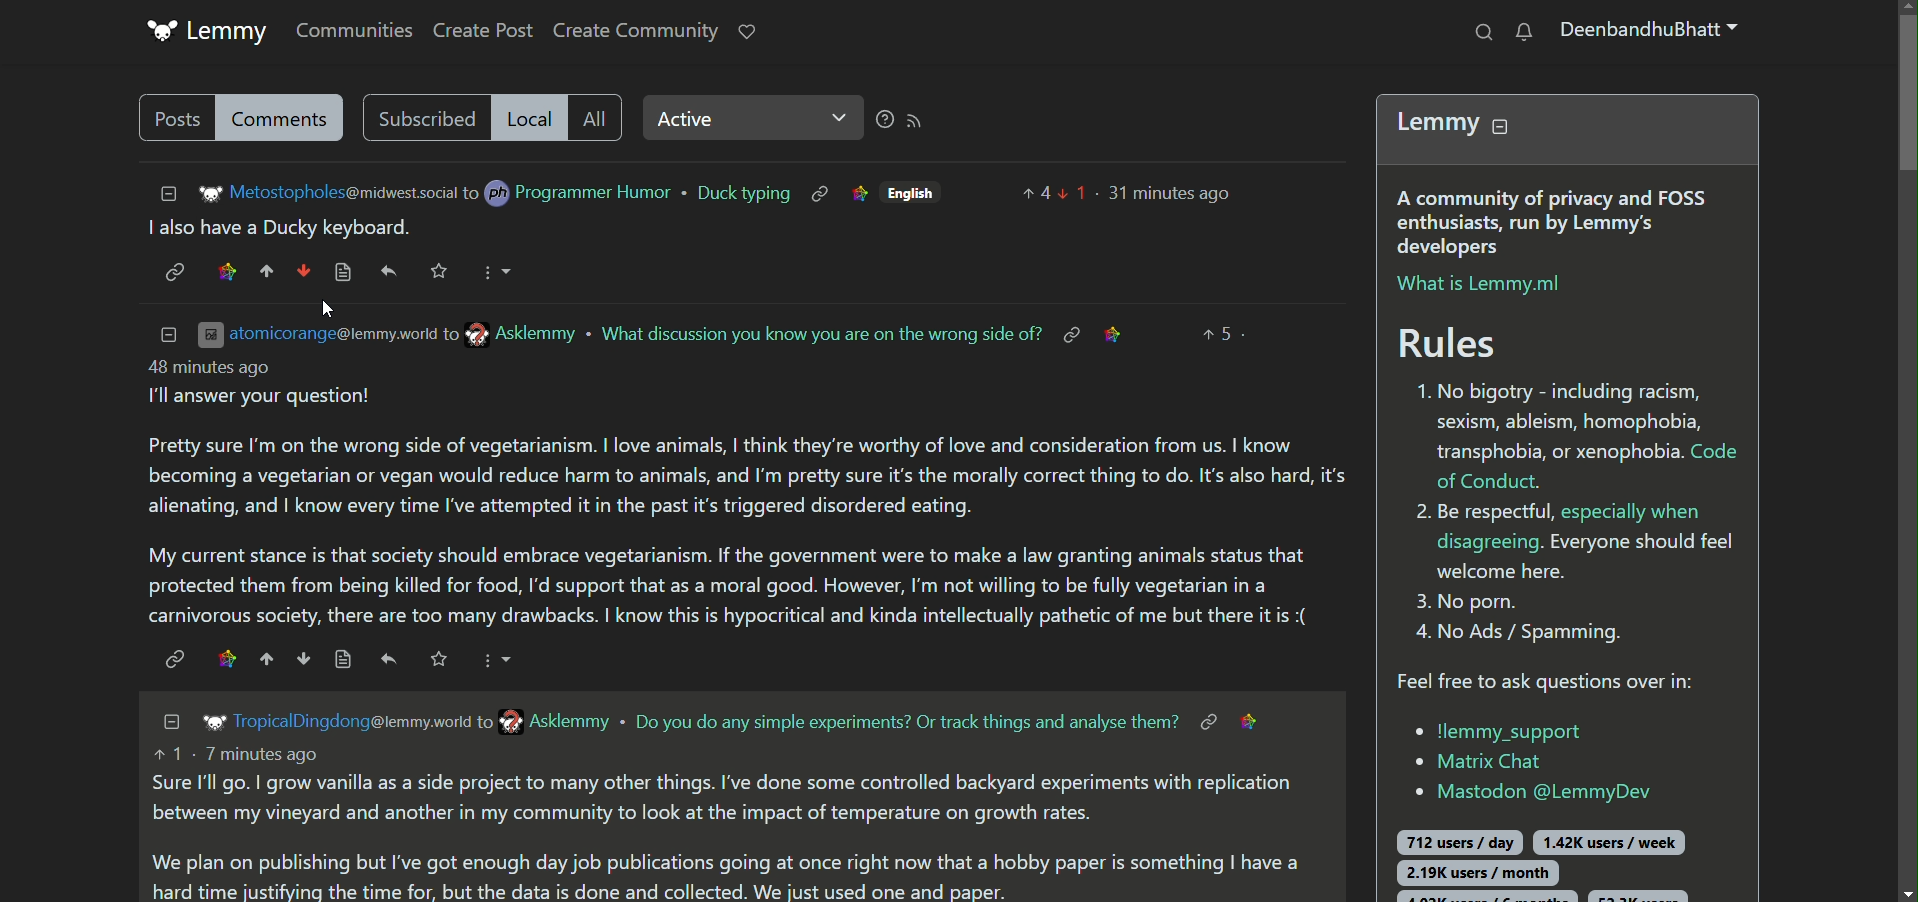 This screenshot has width=1918, height=902. I want to click on highlight, so click(858, 194).